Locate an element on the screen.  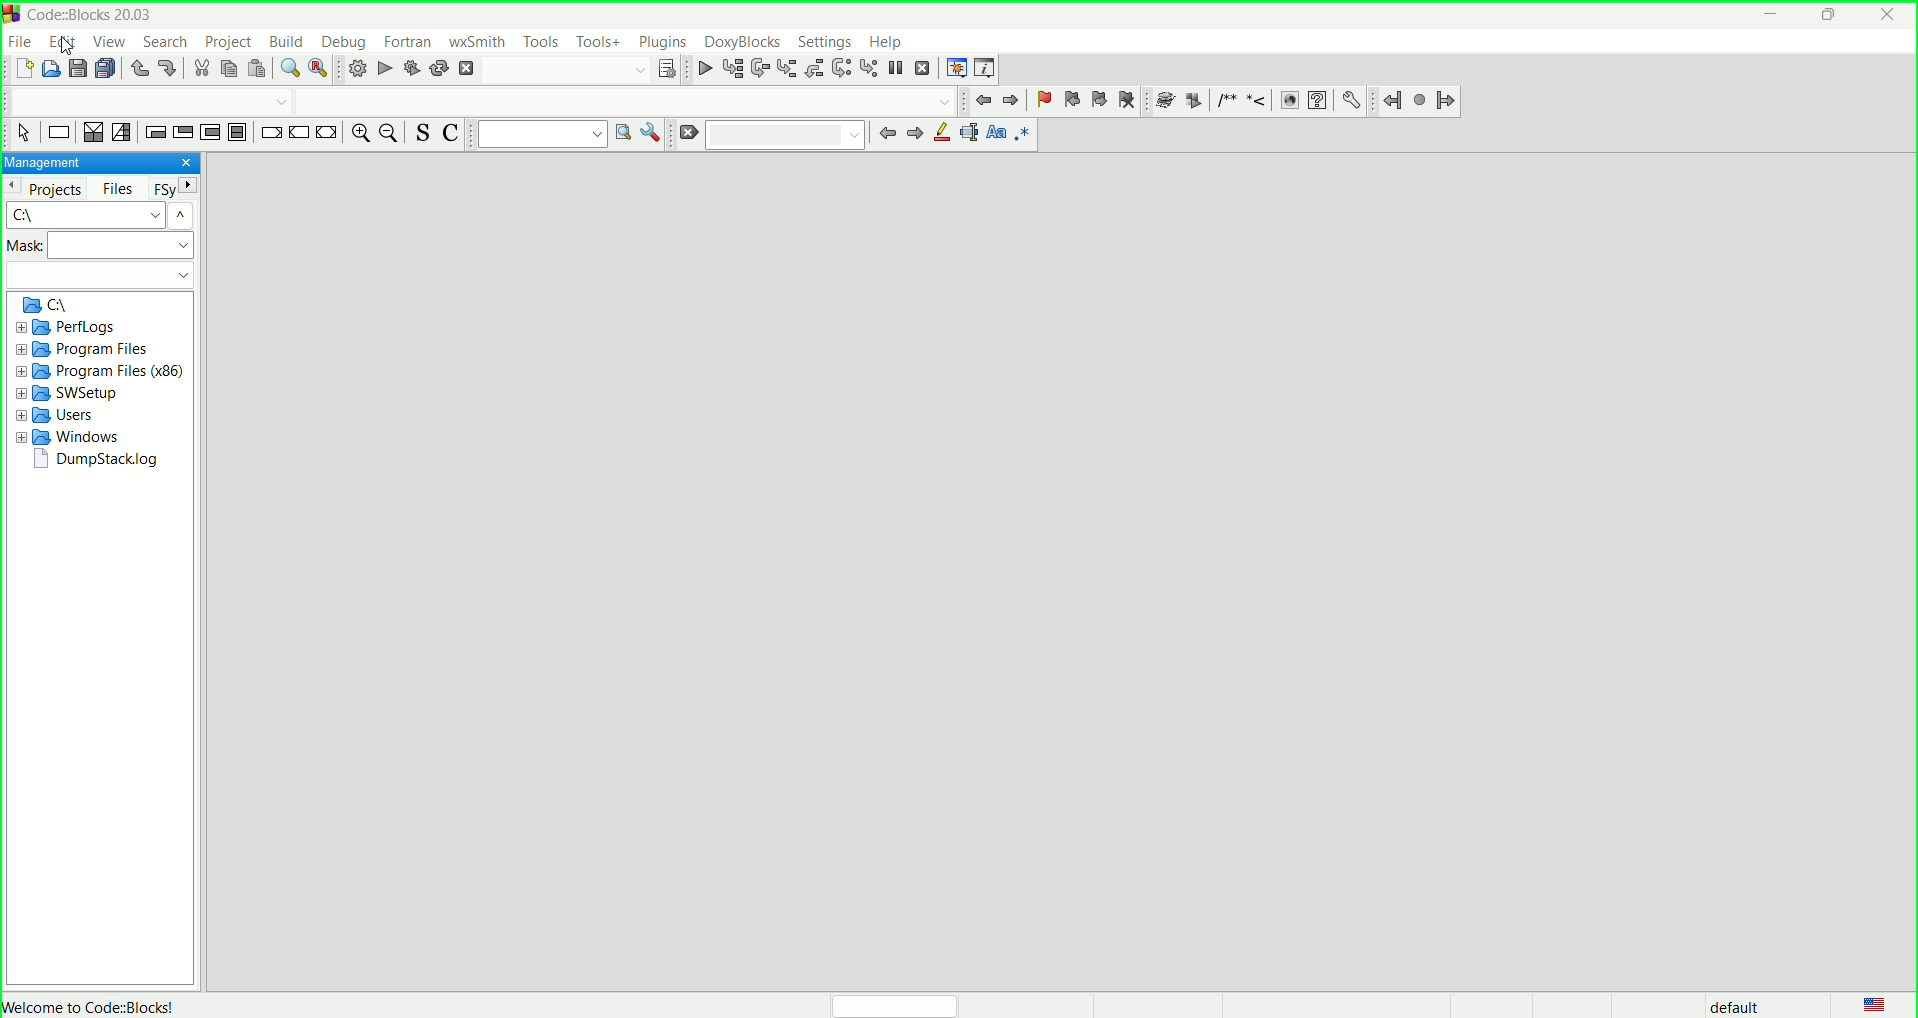
Doxyblocks is located at coordinates (740, 41).